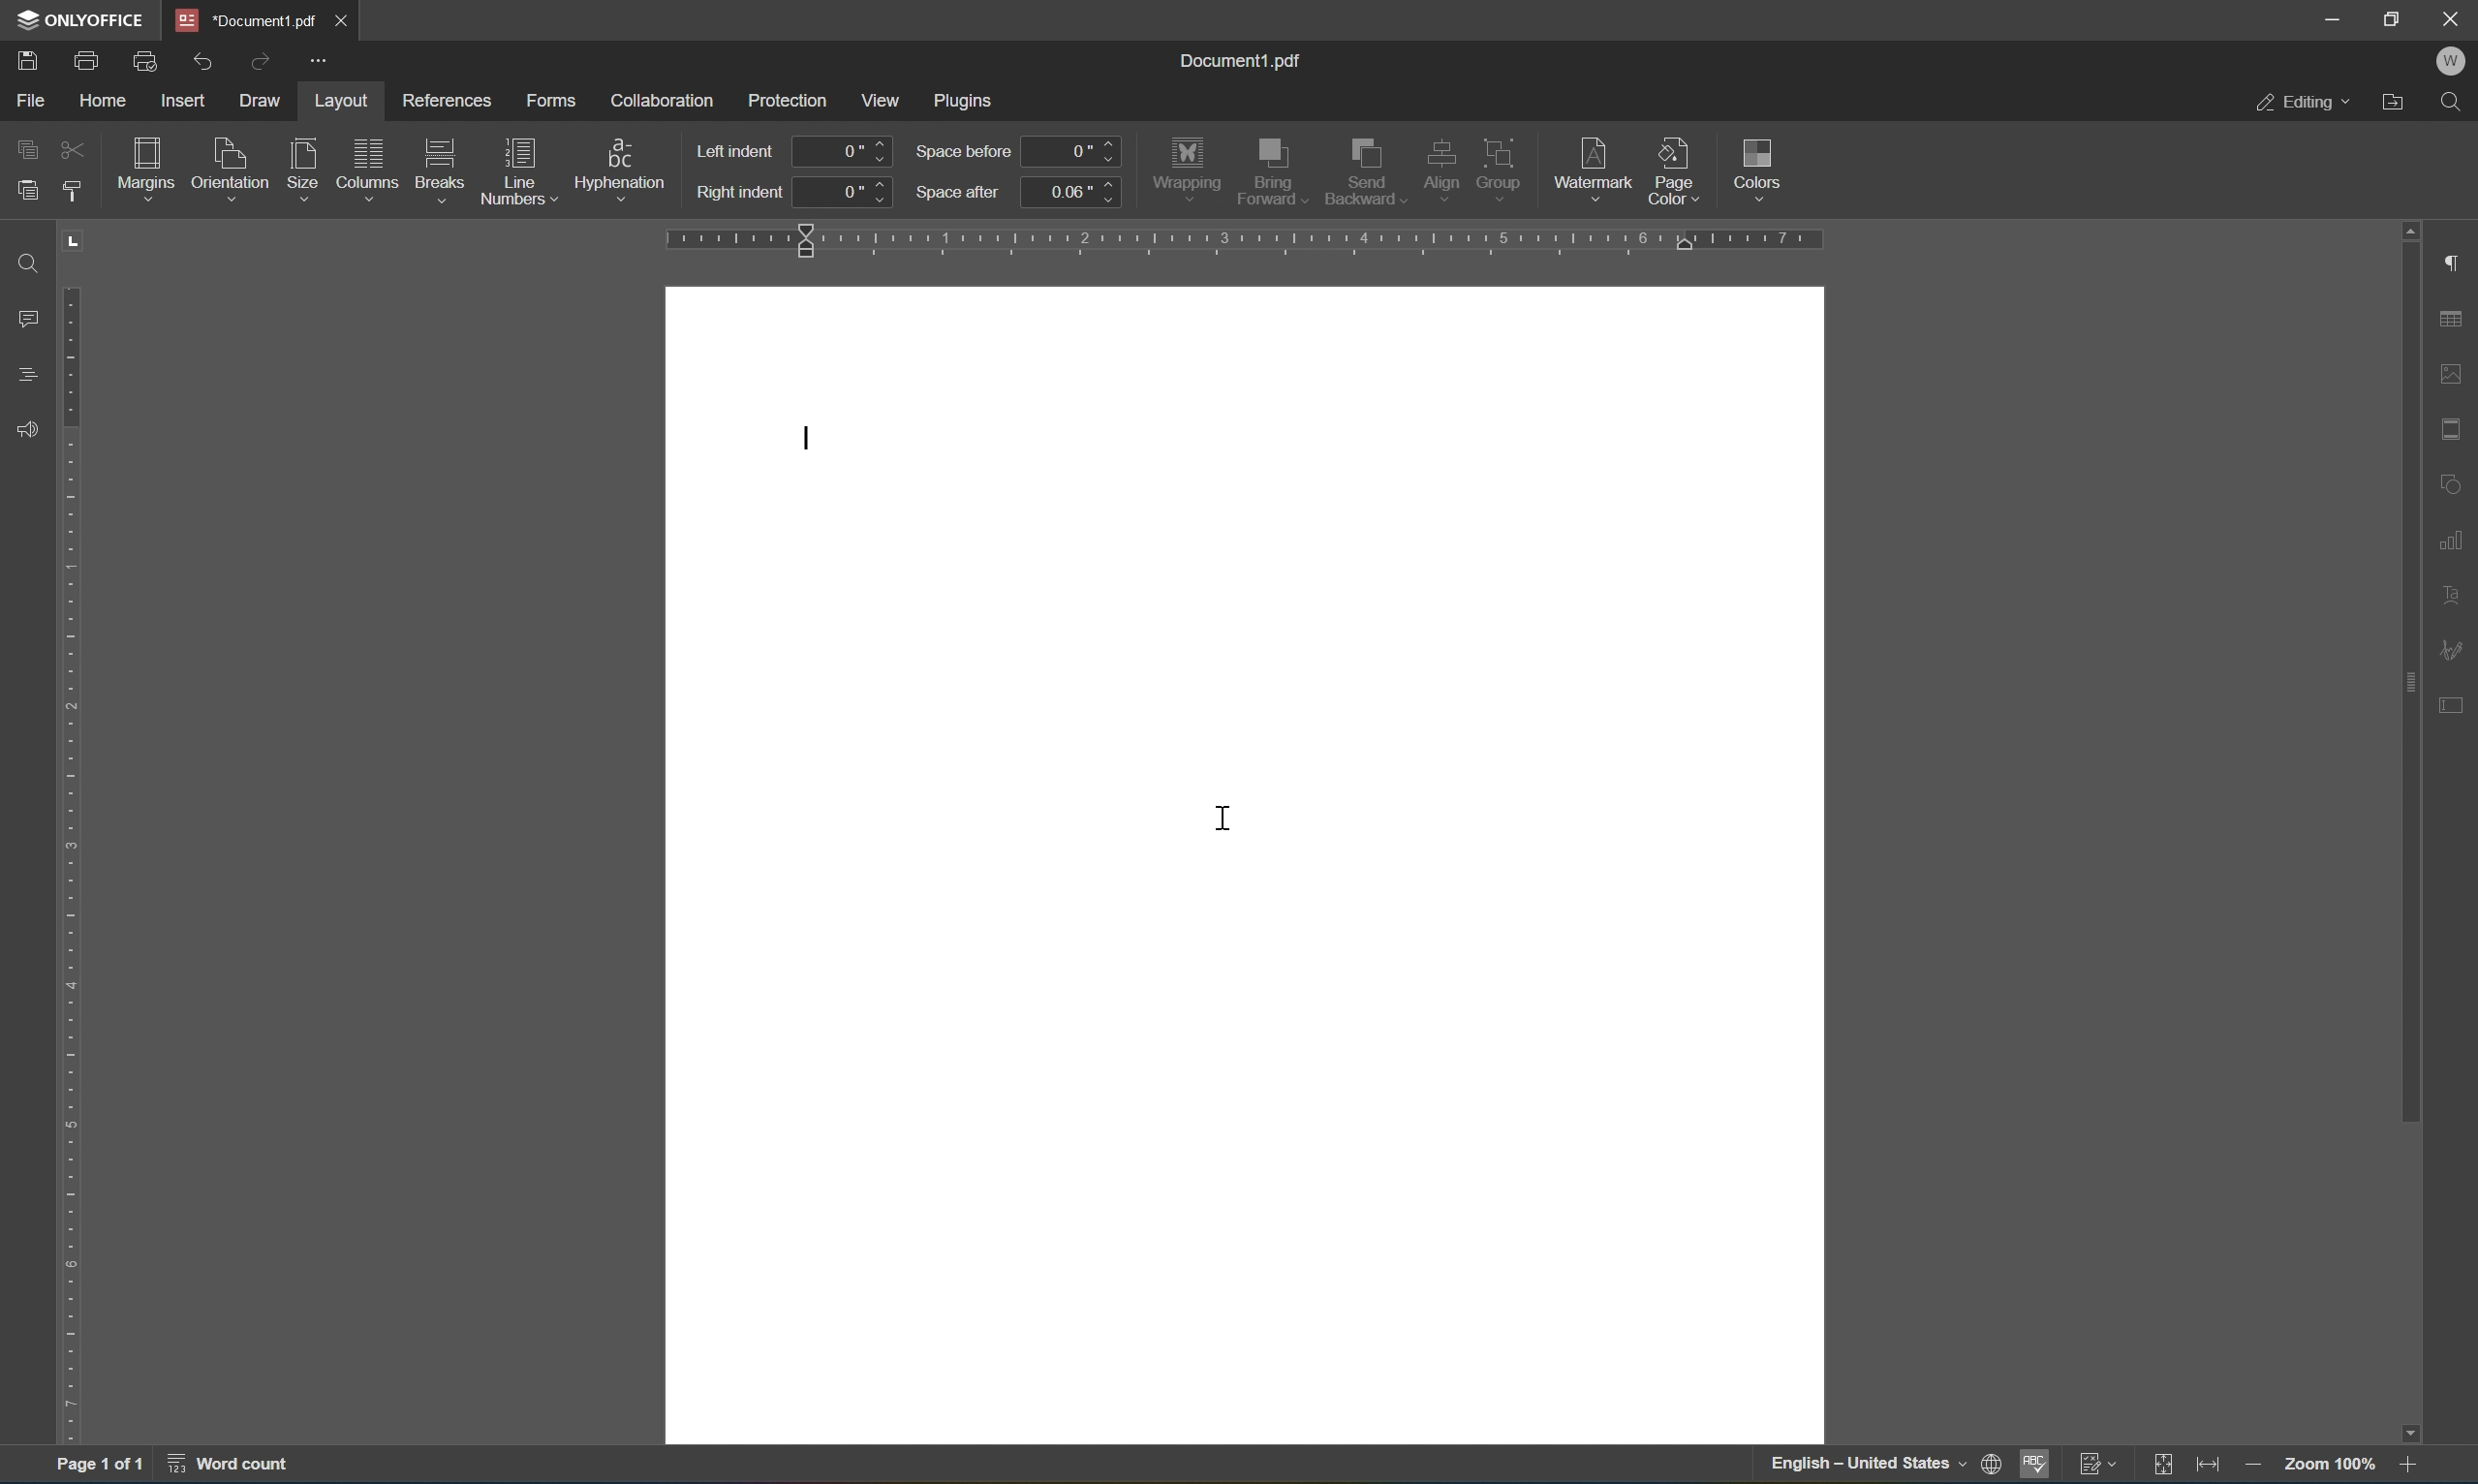  Describe the element at coordinates (27, 146) in the screenshot. I see `copy` at that location.